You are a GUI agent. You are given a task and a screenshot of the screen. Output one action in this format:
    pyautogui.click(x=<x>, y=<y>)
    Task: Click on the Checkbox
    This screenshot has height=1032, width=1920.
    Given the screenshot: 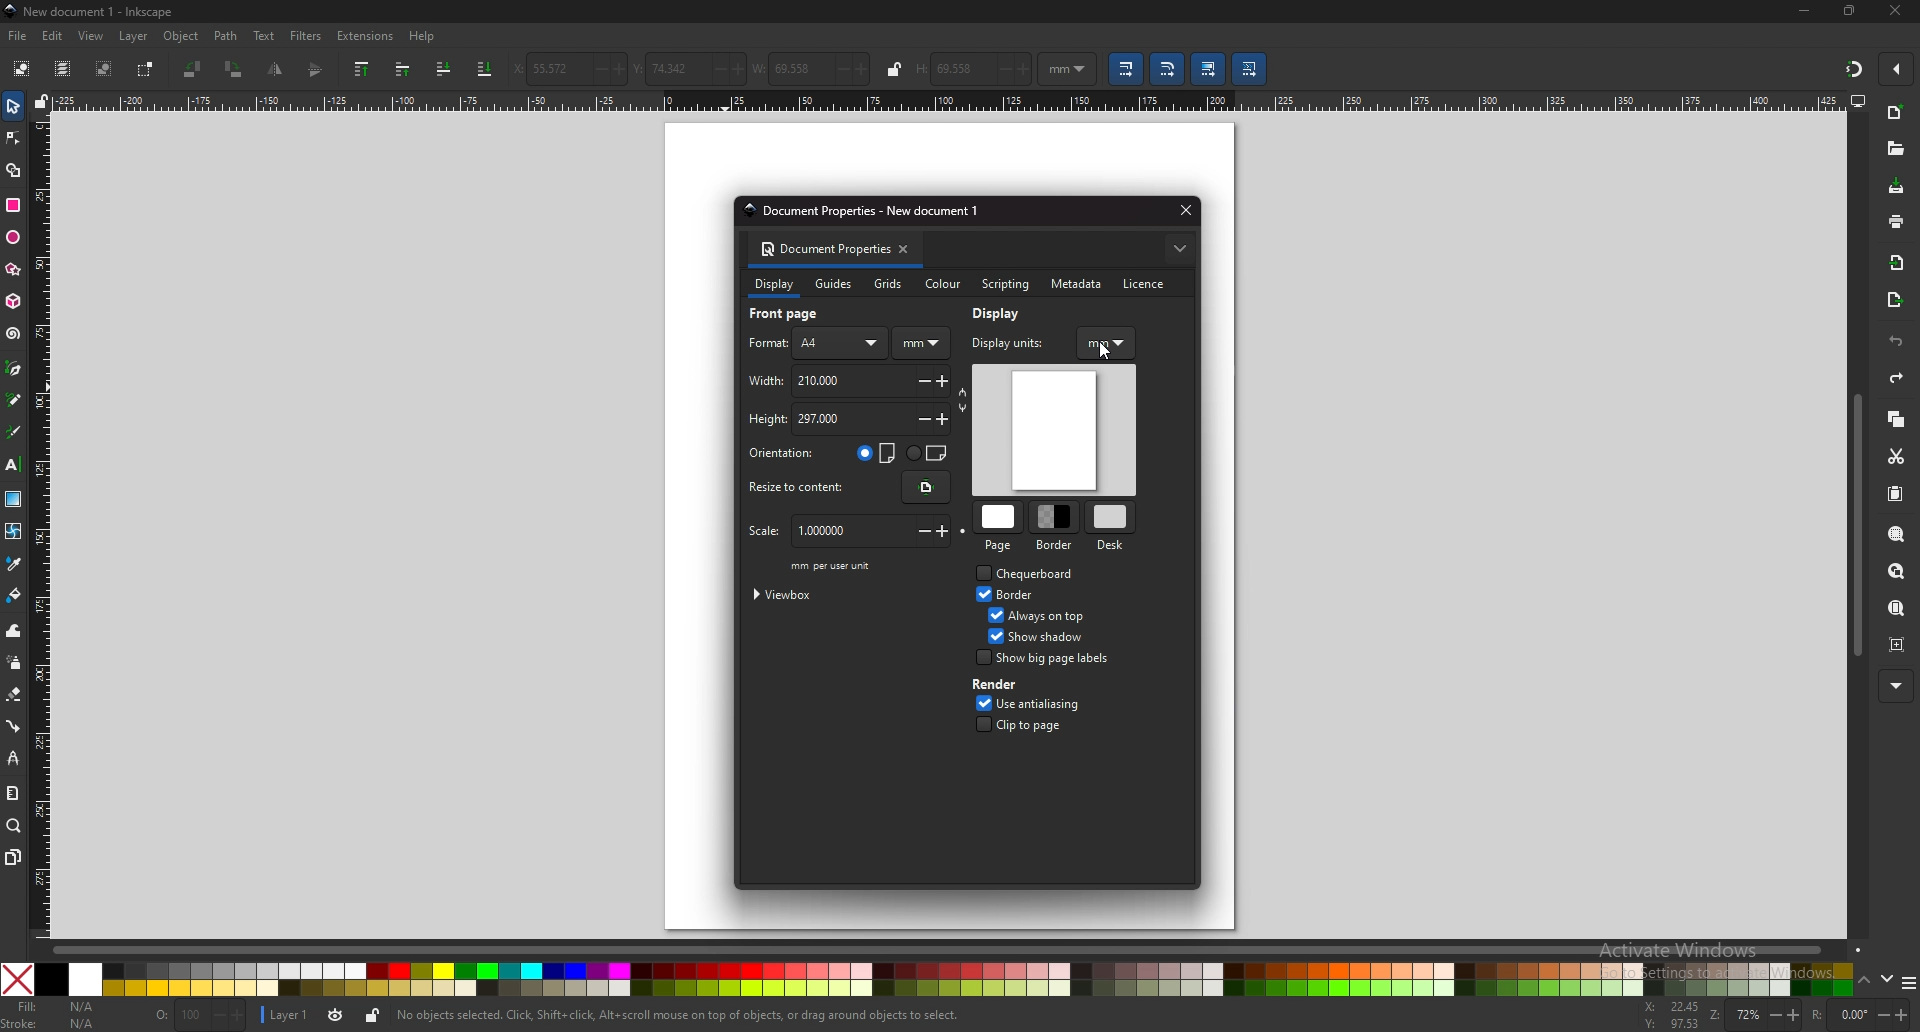 What is the action you would take?
    pyautogui.click(x=978, y=702)
    